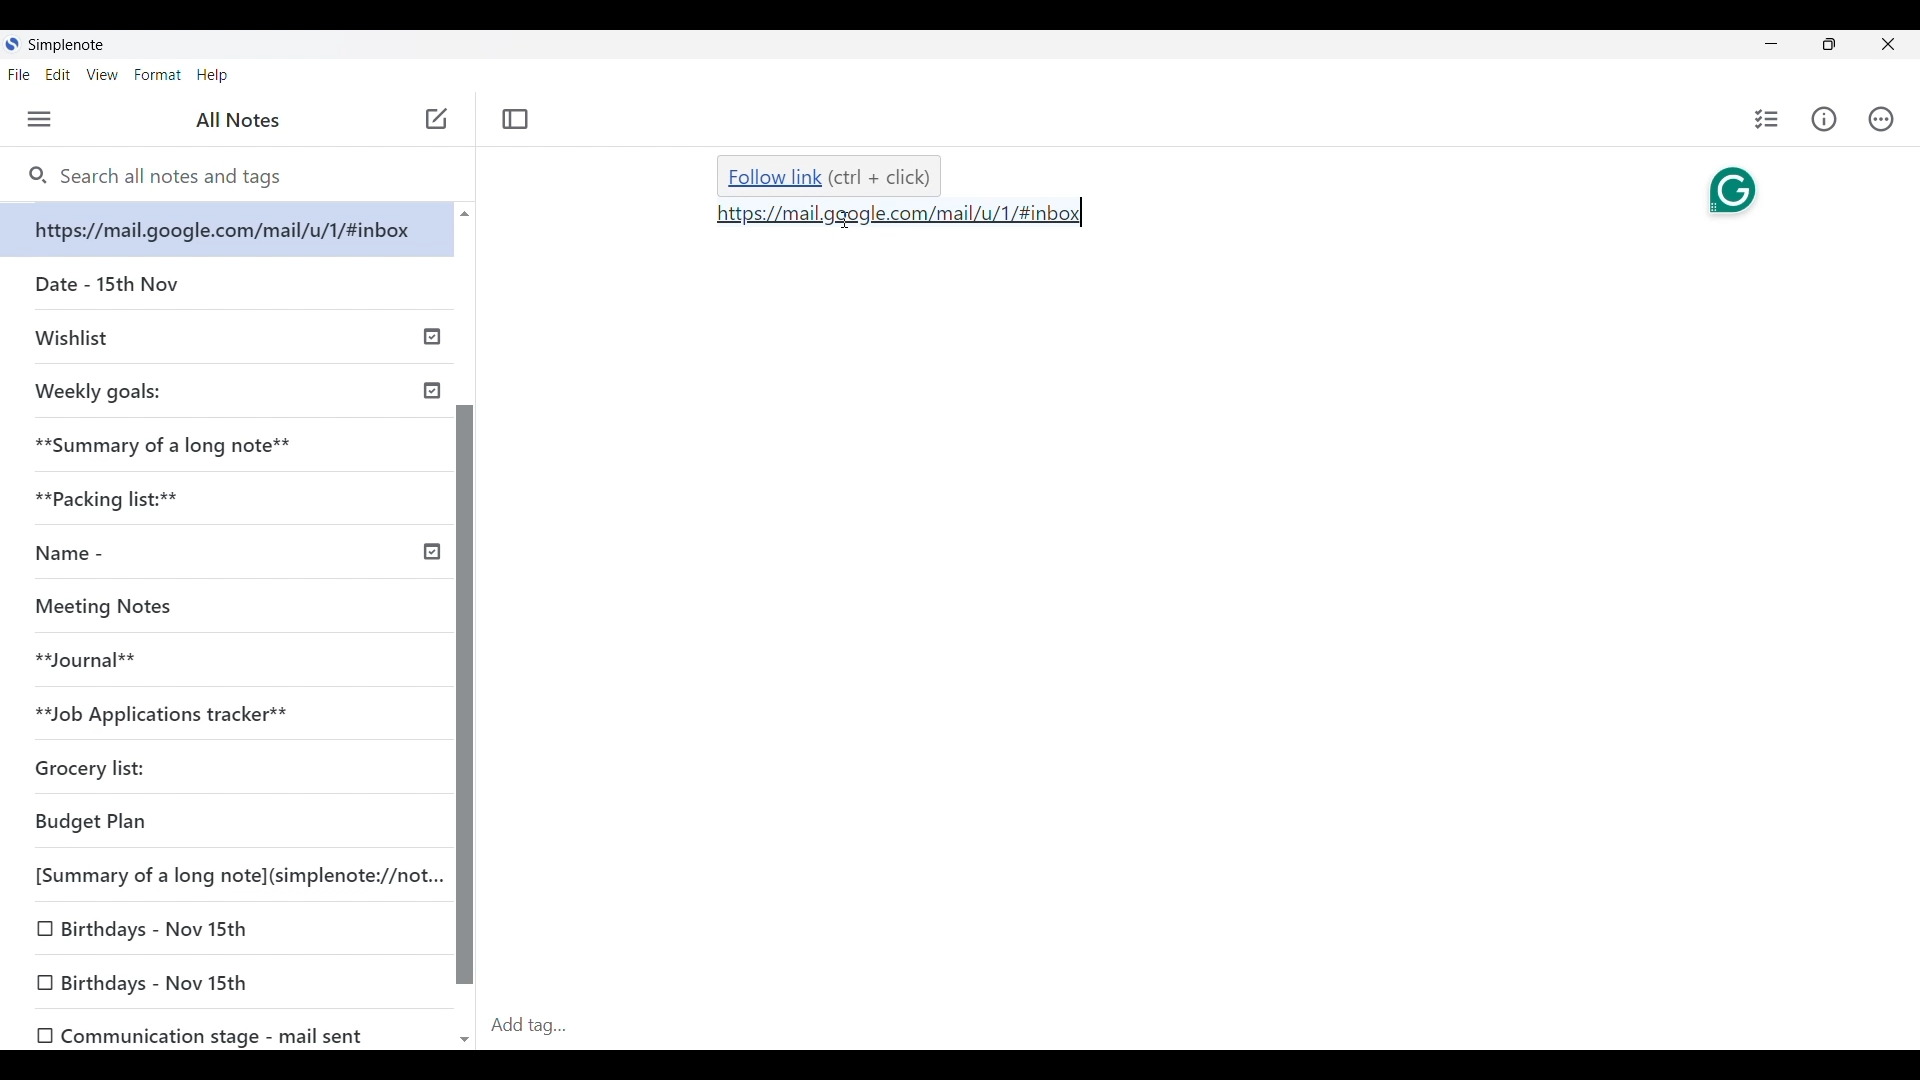 The image size is (1920, 1080). Describe the element at coordinates (829, 177) in the screenshot. I see `Instructions to access added link` at that location.